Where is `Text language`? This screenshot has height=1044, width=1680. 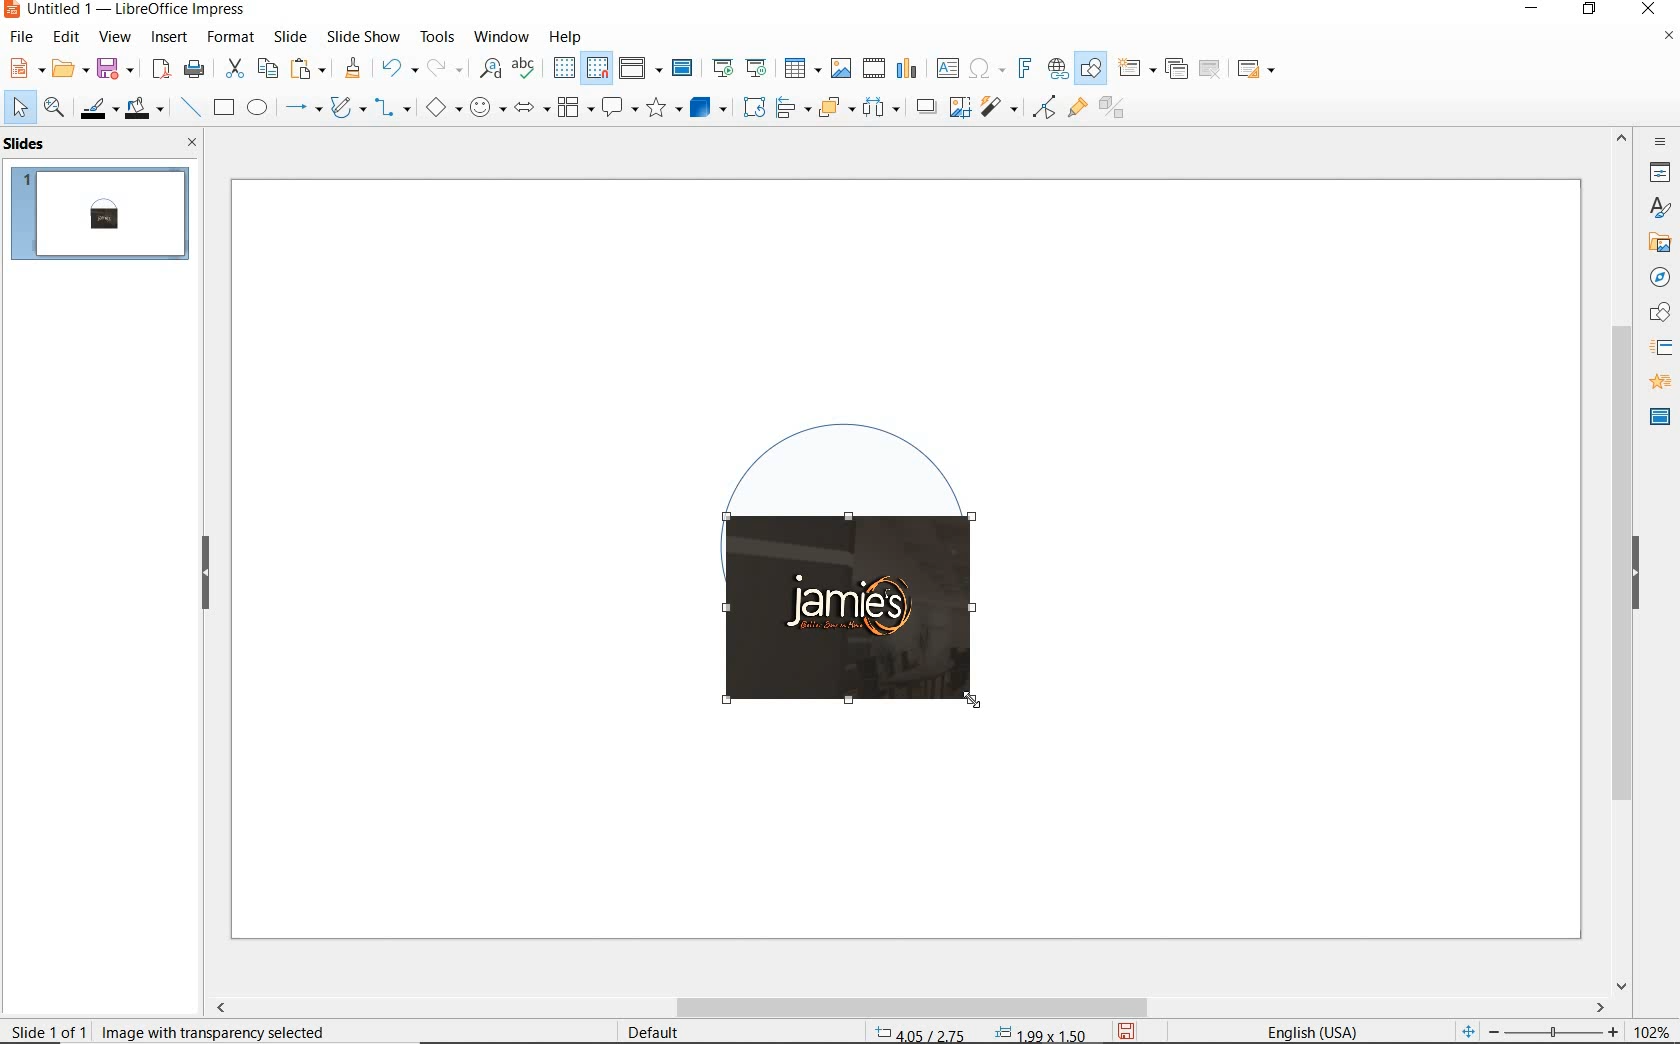 Text language is located at coordinates (1309, 1030).